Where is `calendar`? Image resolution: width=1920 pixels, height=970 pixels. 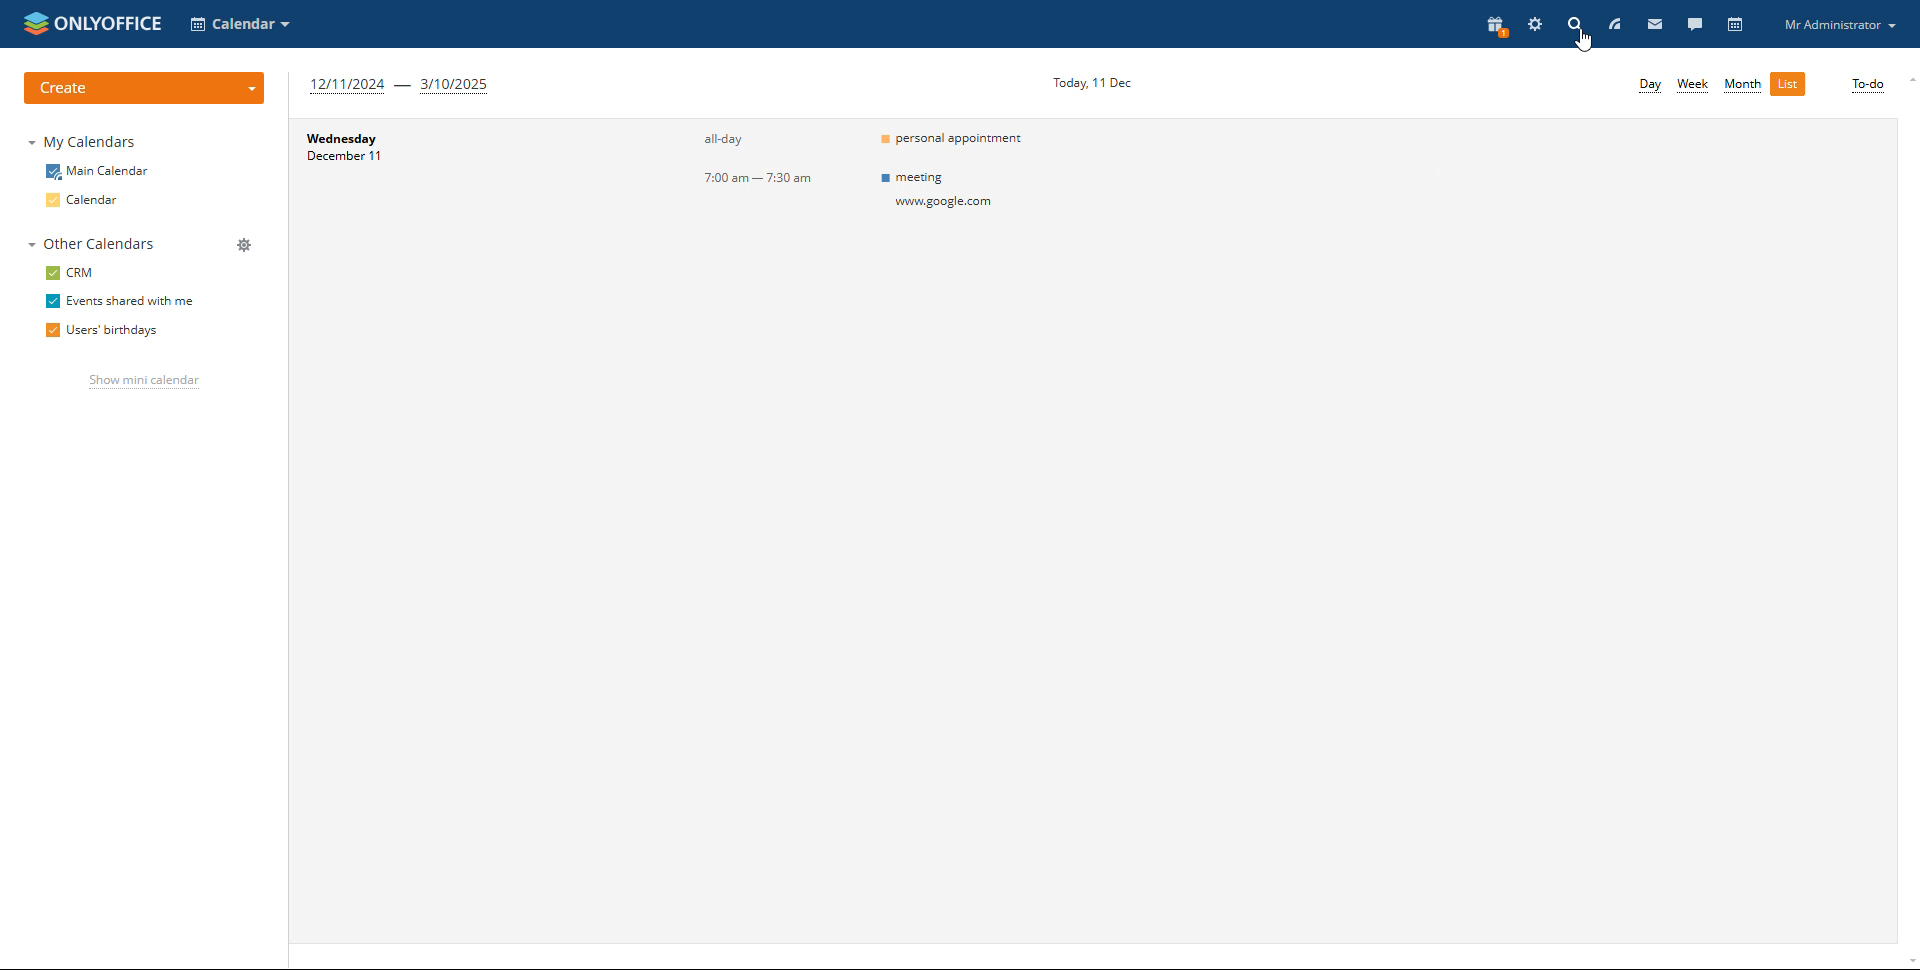 calendar is located at coordinates (87, 200).